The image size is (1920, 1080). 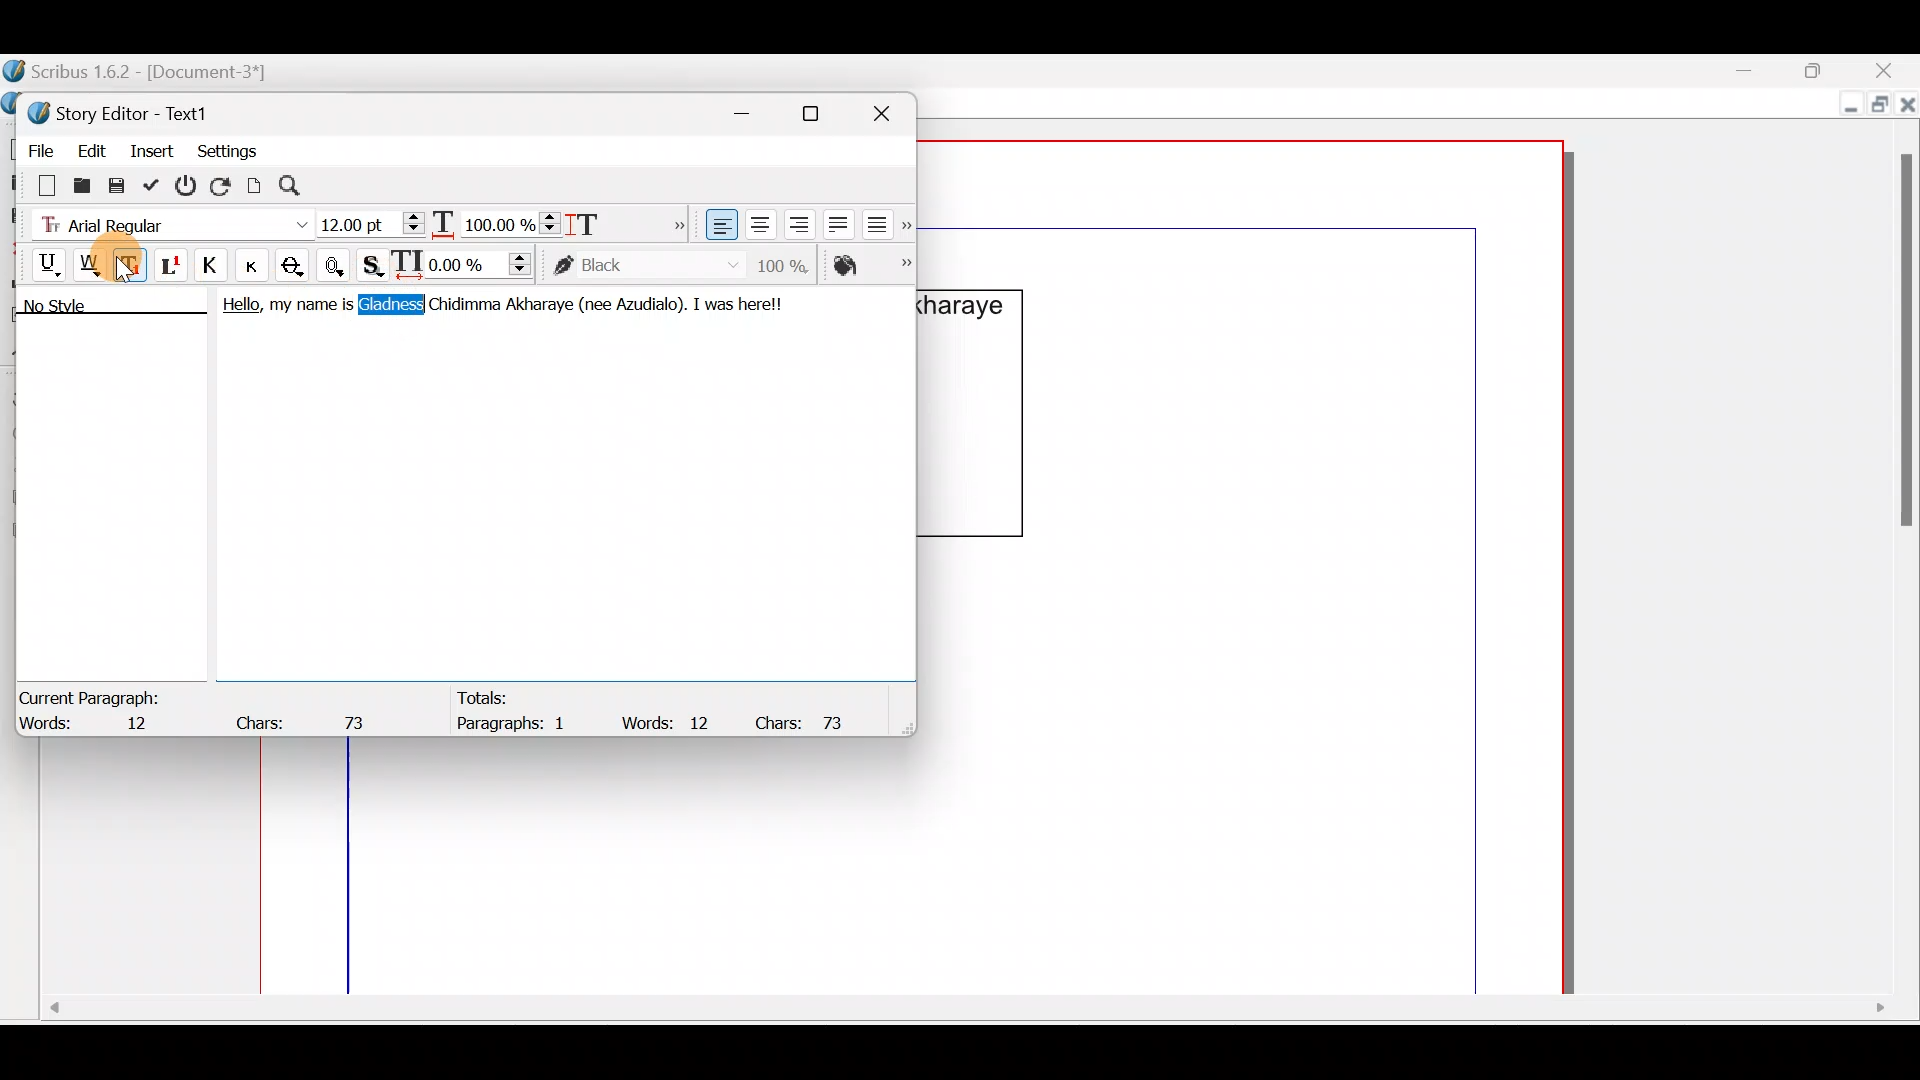 I want to click on Subscript, so click(x=133, y=263).